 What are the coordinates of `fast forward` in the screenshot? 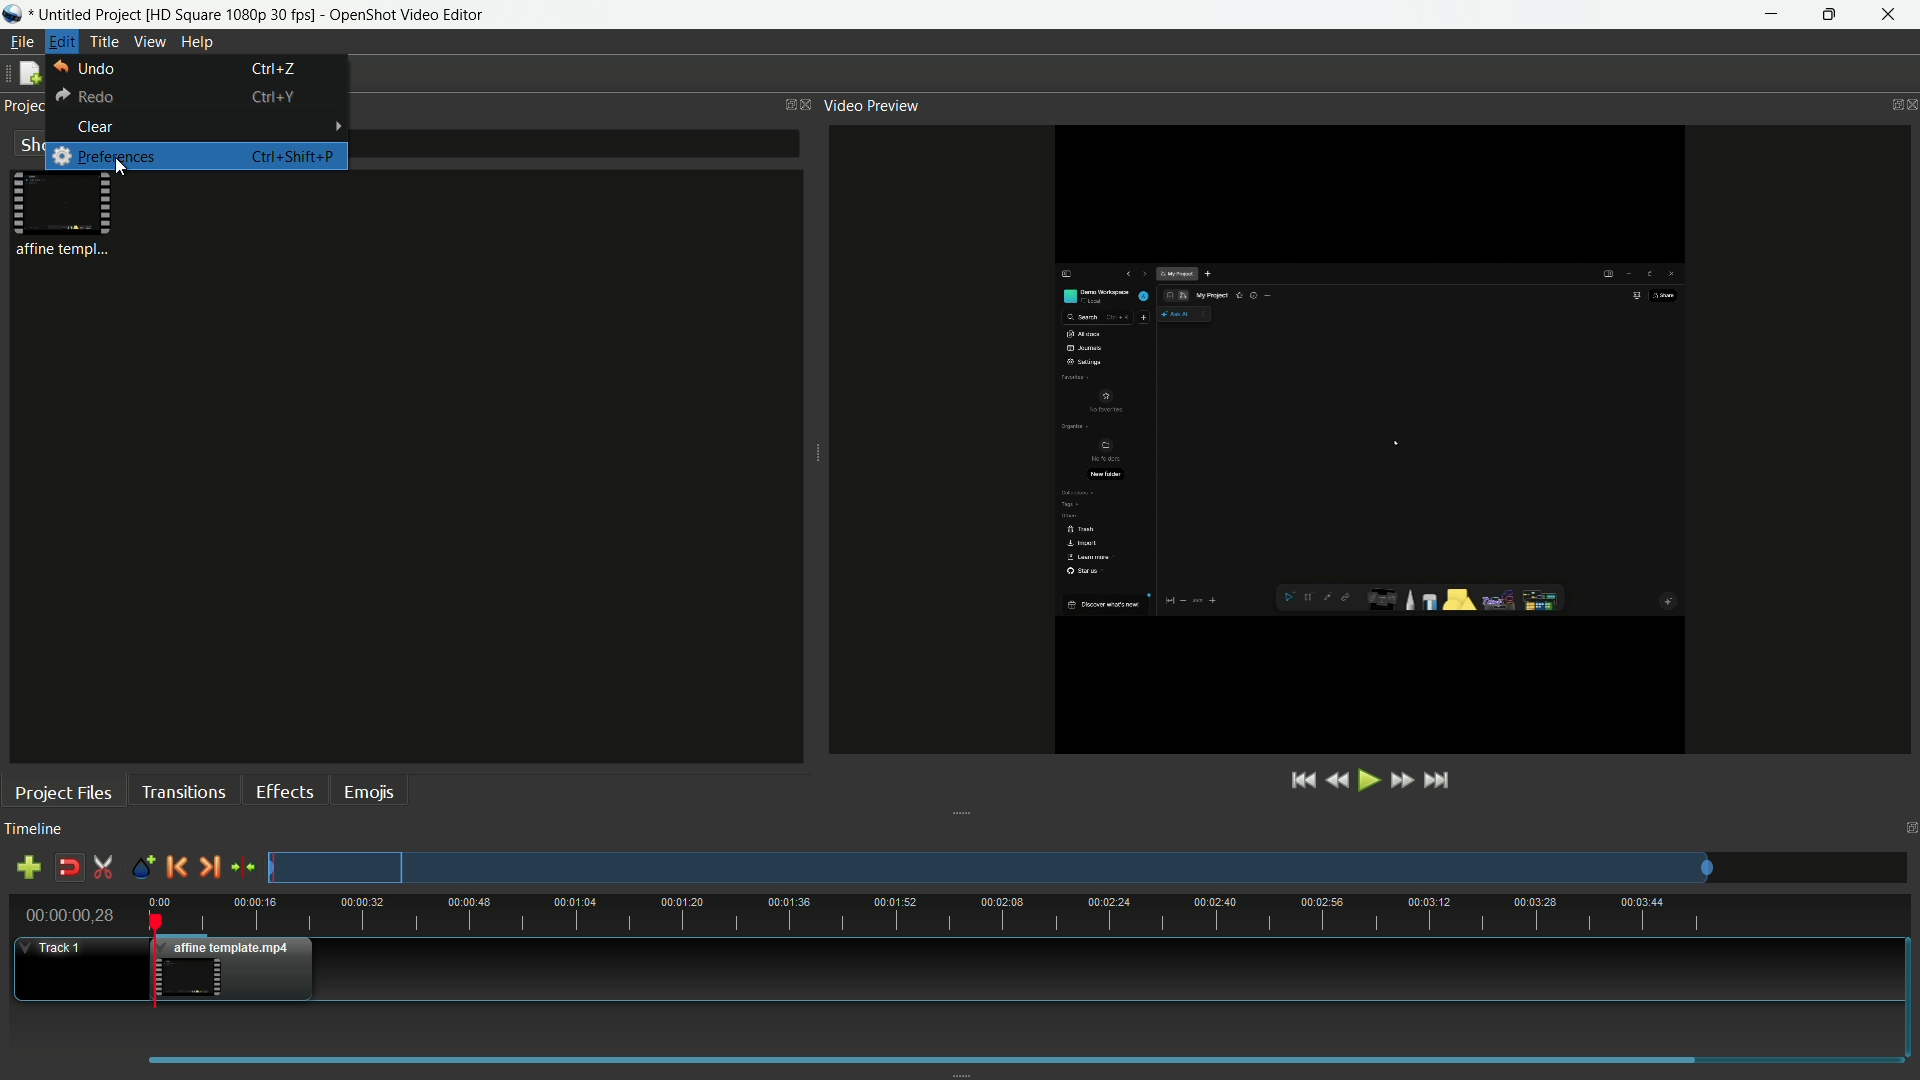 It's located at (1404, 781).